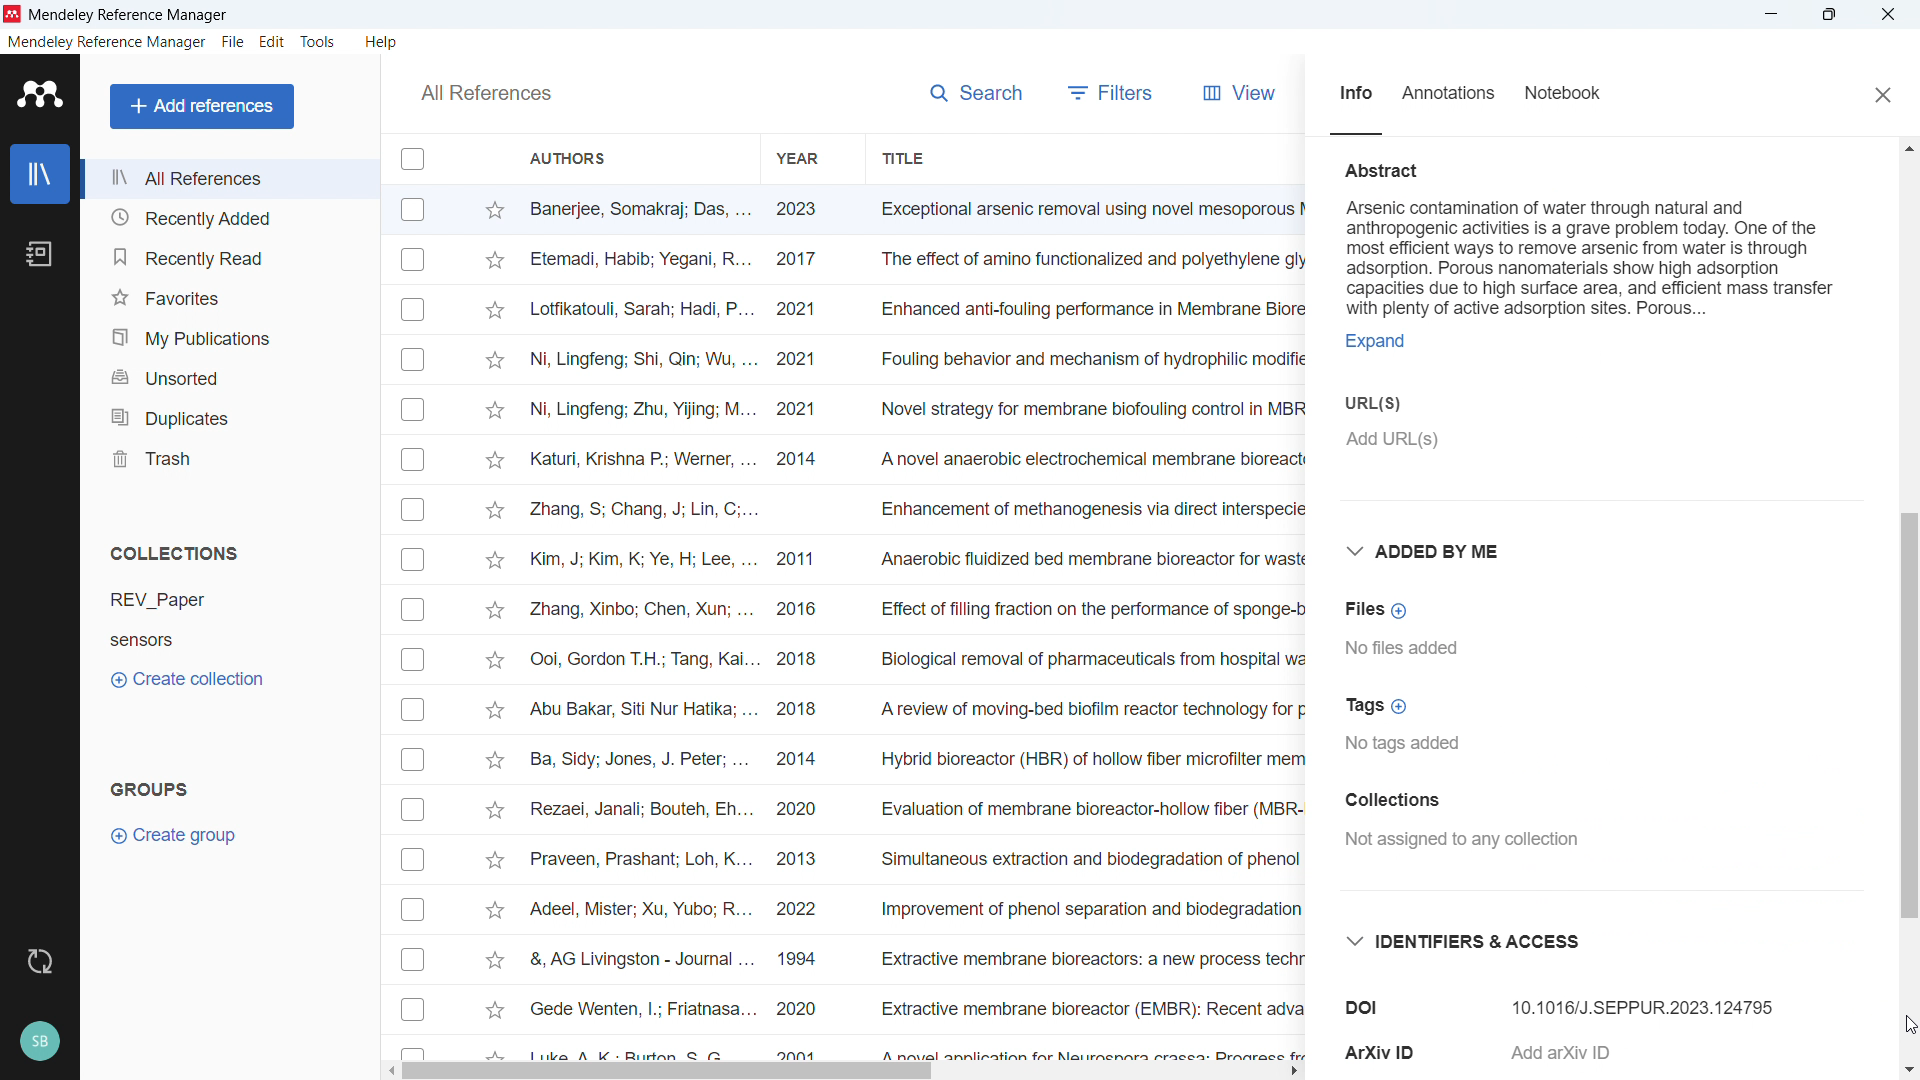  I want to click on click to select individual entry, so click(415, 960).